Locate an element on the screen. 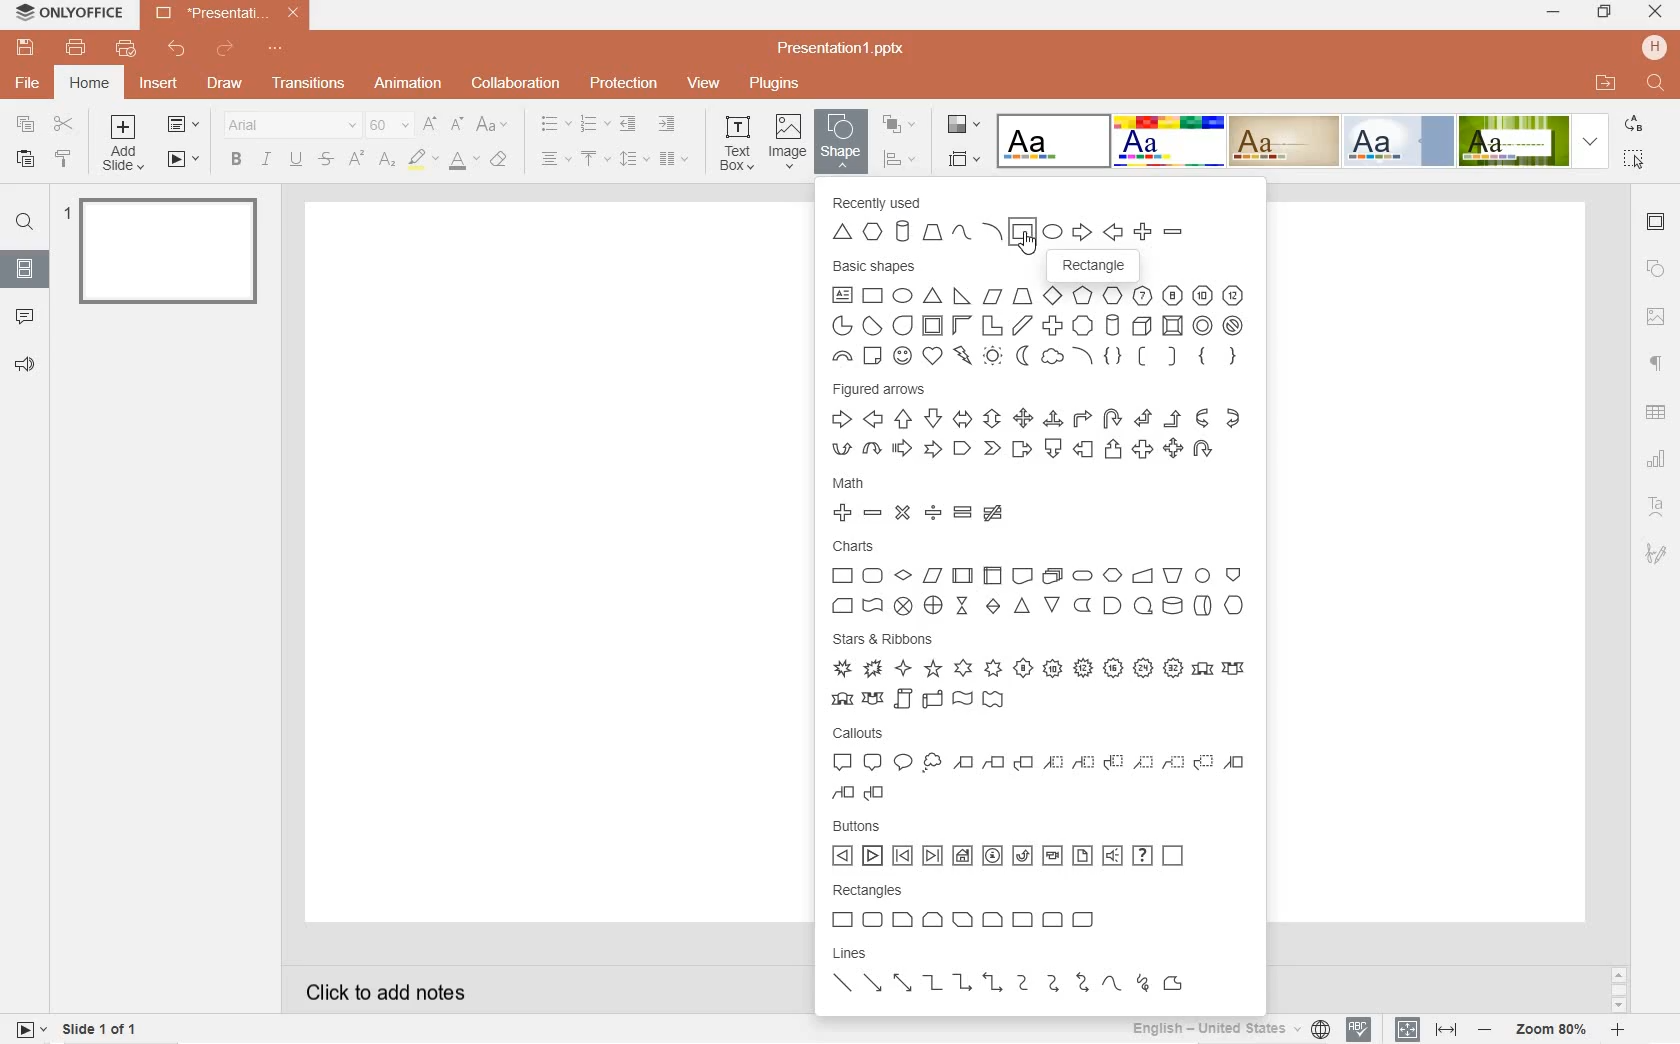  Vertical Scroll is located at coordinates (904, 699).